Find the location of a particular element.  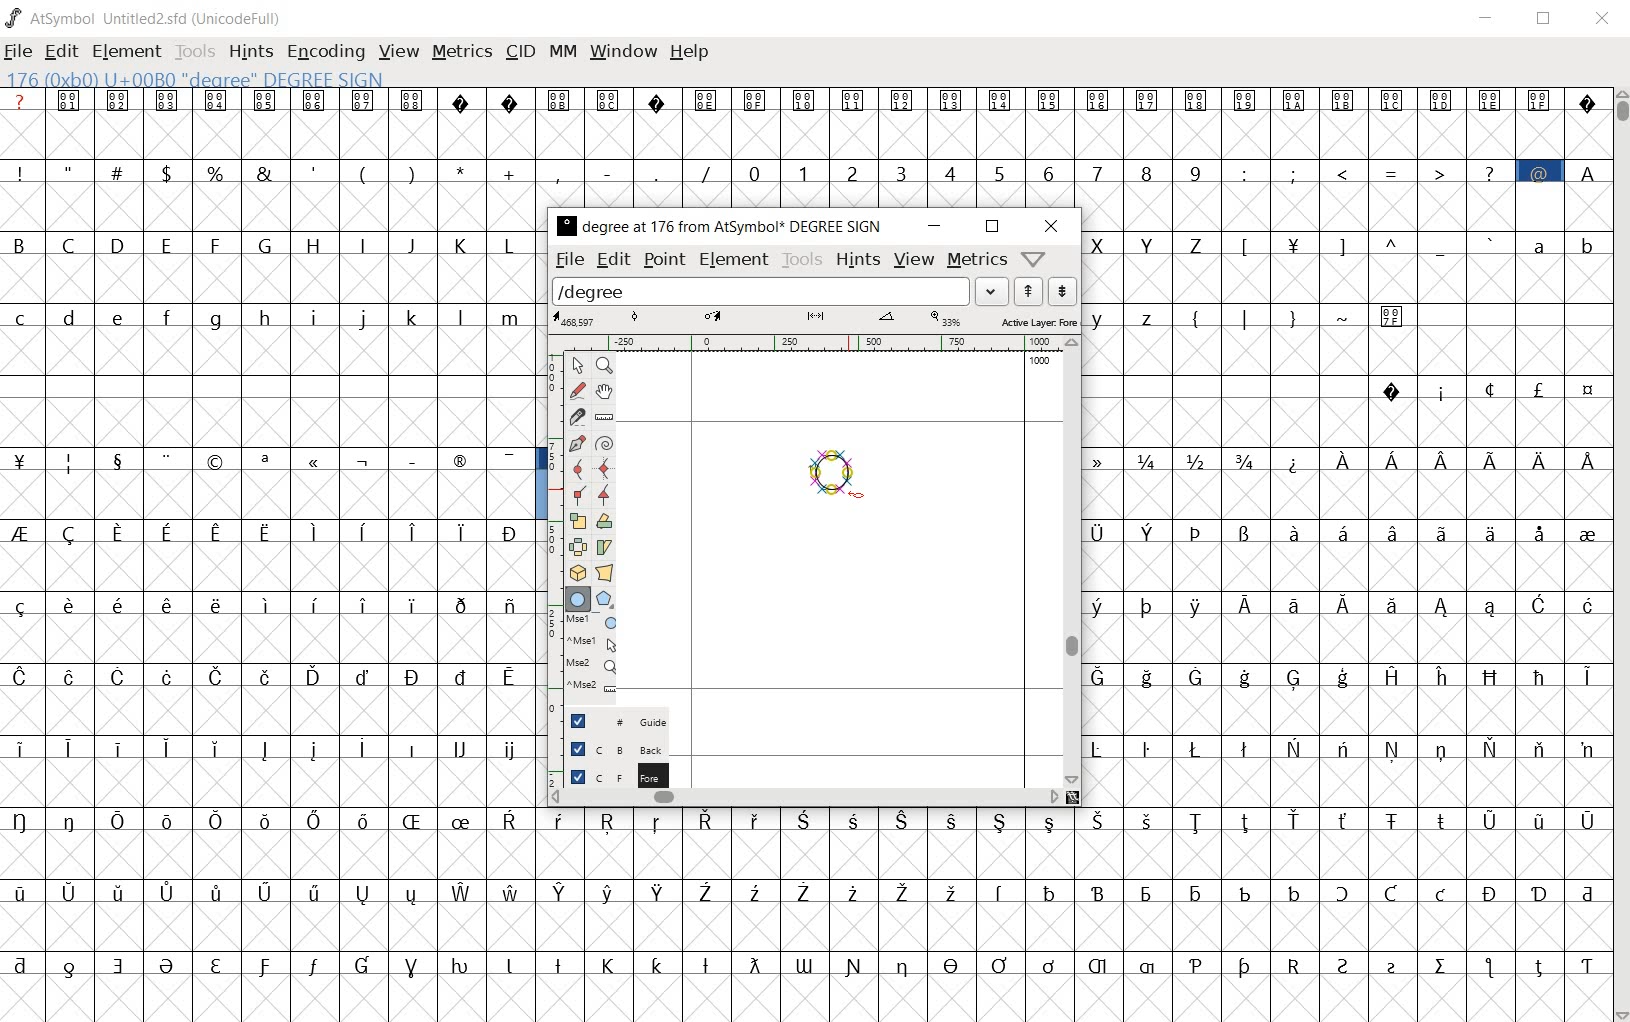

draw a freehand curve is located at coordinates (577, 390).